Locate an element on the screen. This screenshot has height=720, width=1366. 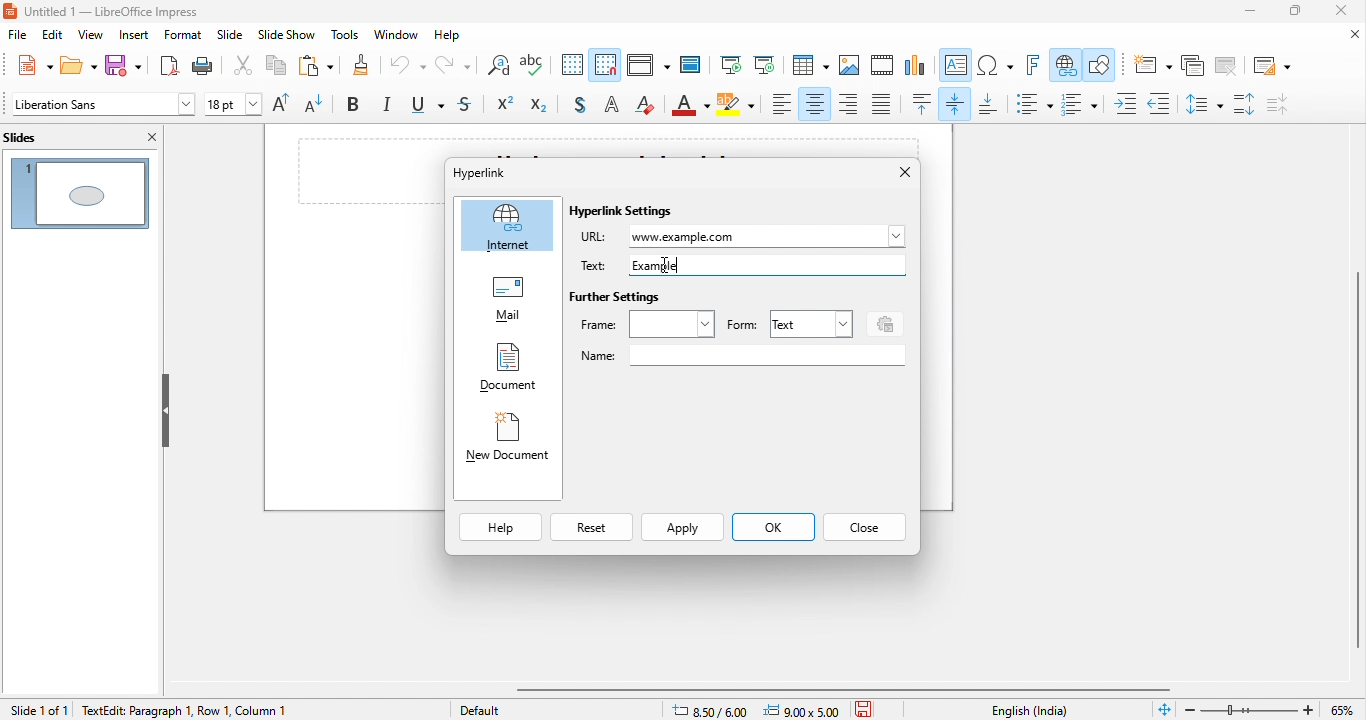
font size is located at coordinates (234, 106).